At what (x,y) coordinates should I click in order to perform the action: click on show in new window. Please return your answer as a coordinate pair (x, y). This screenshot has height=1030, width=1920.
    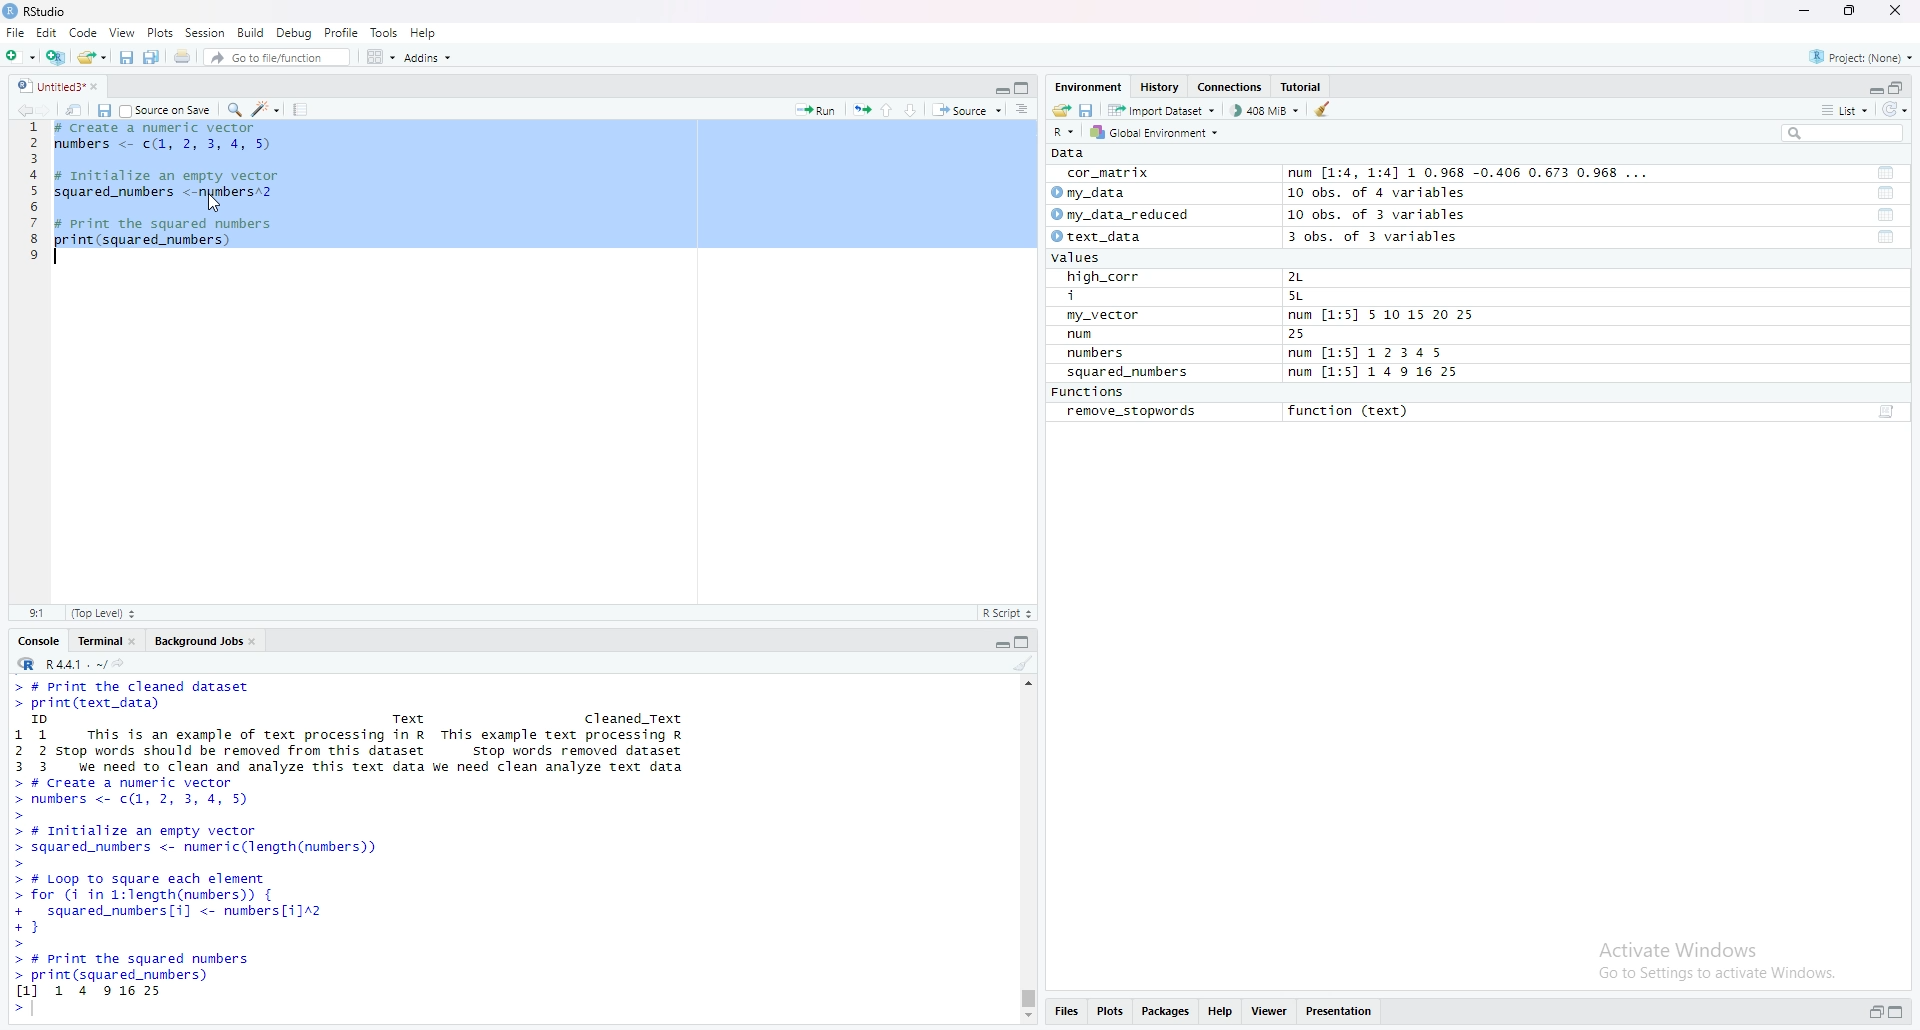
    Looking at the image, I should click on (74, 108).